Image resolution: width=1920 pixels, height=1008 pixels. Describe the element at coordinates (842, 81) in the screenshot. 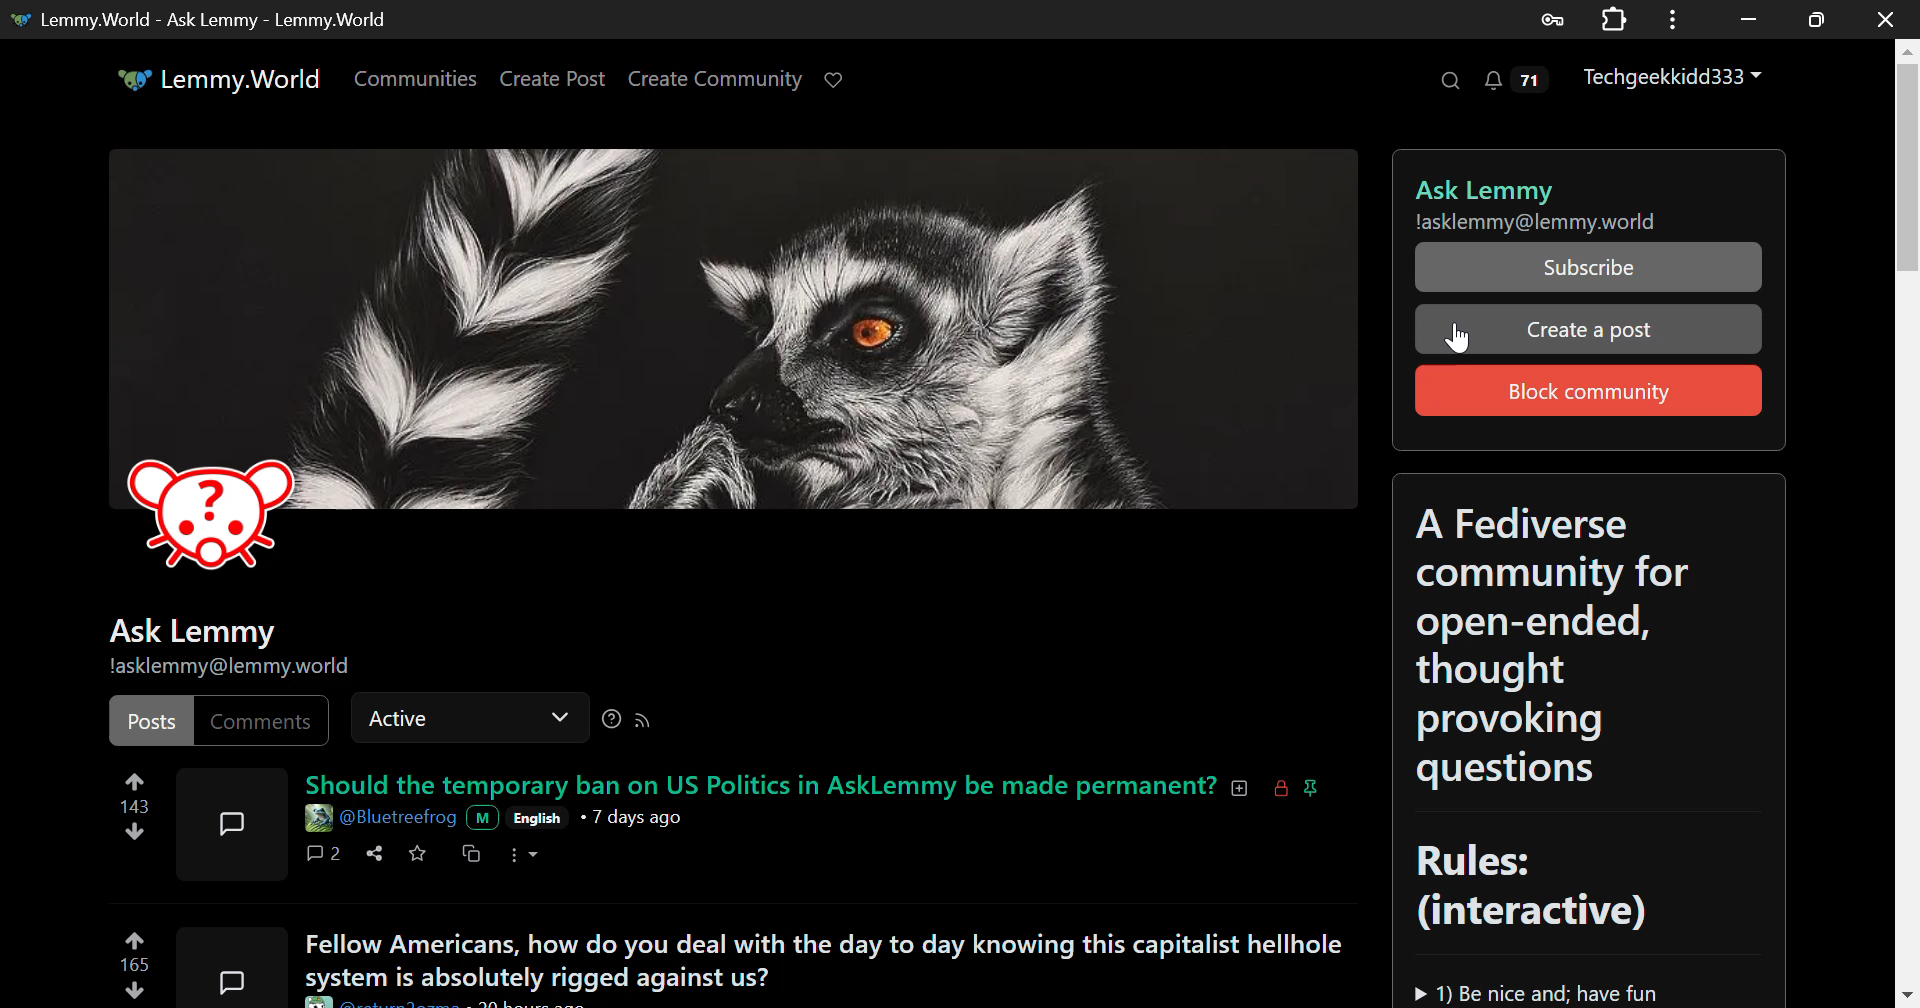

I see `Donate` at that location.